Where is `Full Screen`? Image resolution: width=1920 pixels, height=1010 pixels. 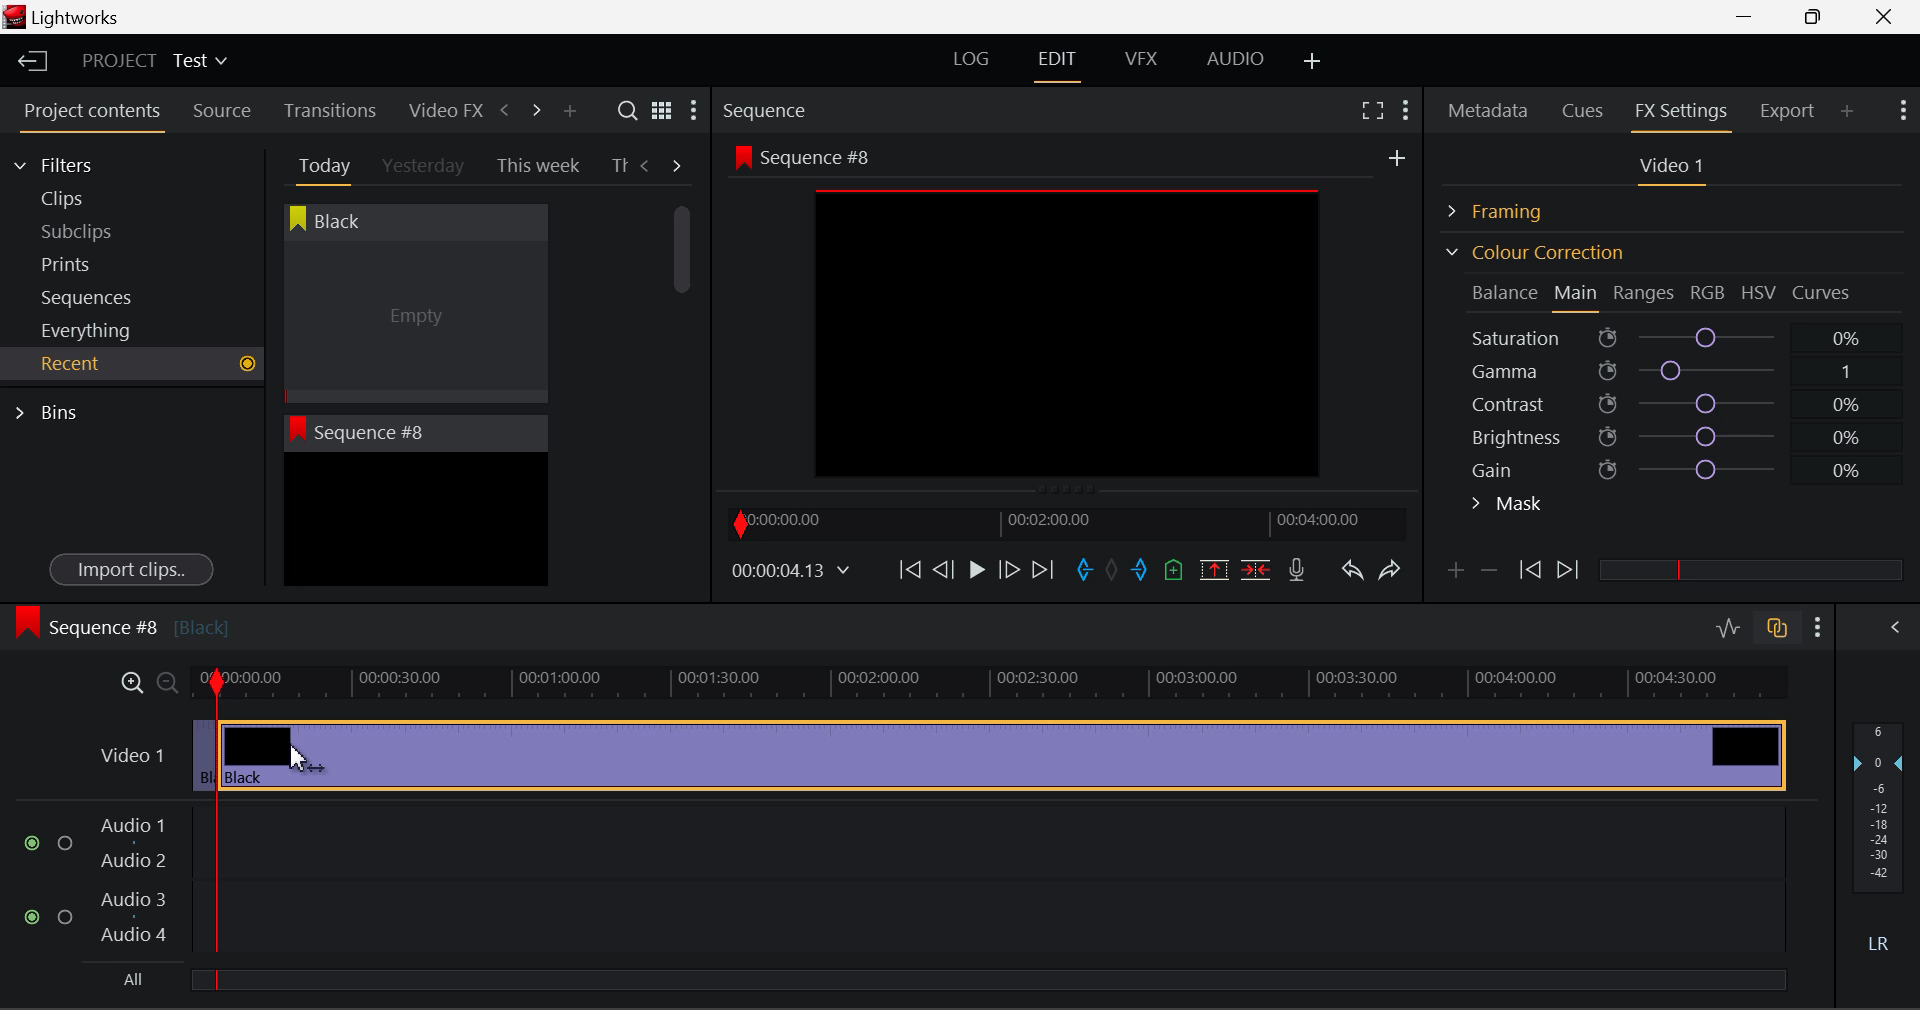
Full Screen is located at coordinates (1372, 109).